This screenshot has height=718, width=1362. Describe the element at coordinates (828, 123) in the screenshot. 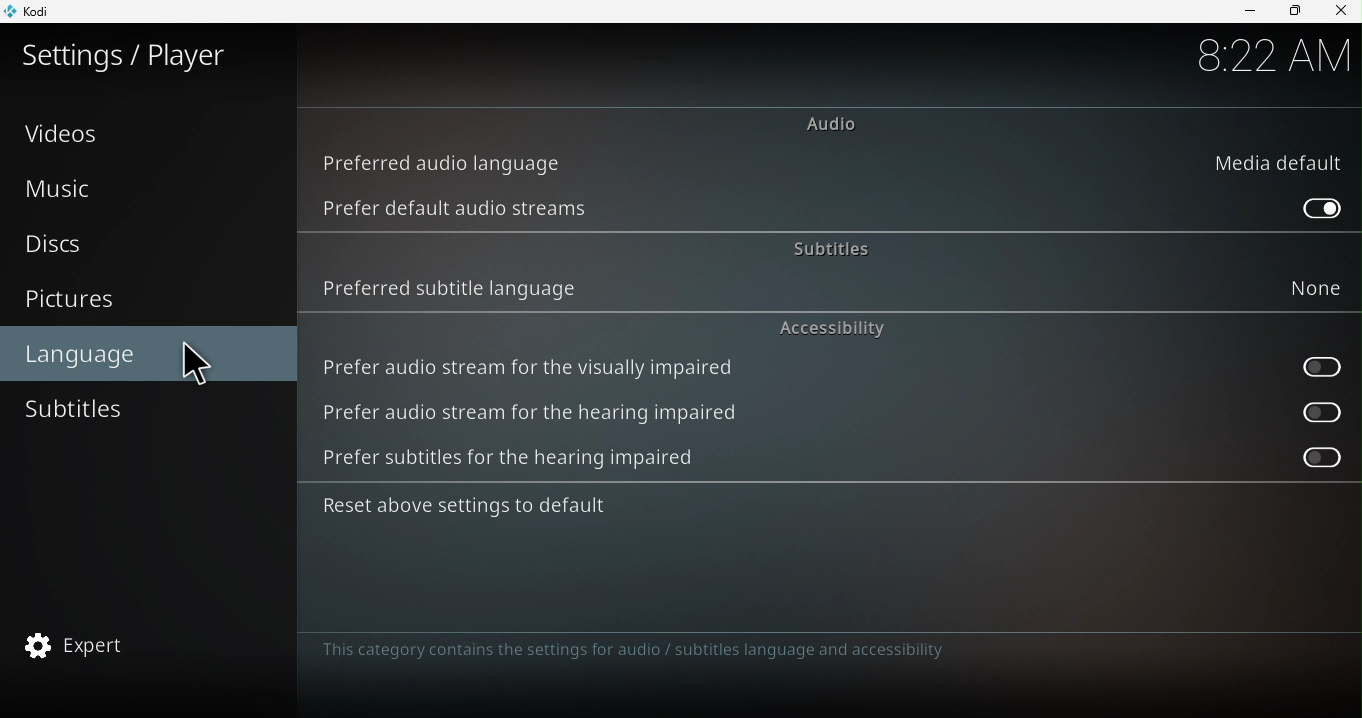

I see `Audio` at that location.